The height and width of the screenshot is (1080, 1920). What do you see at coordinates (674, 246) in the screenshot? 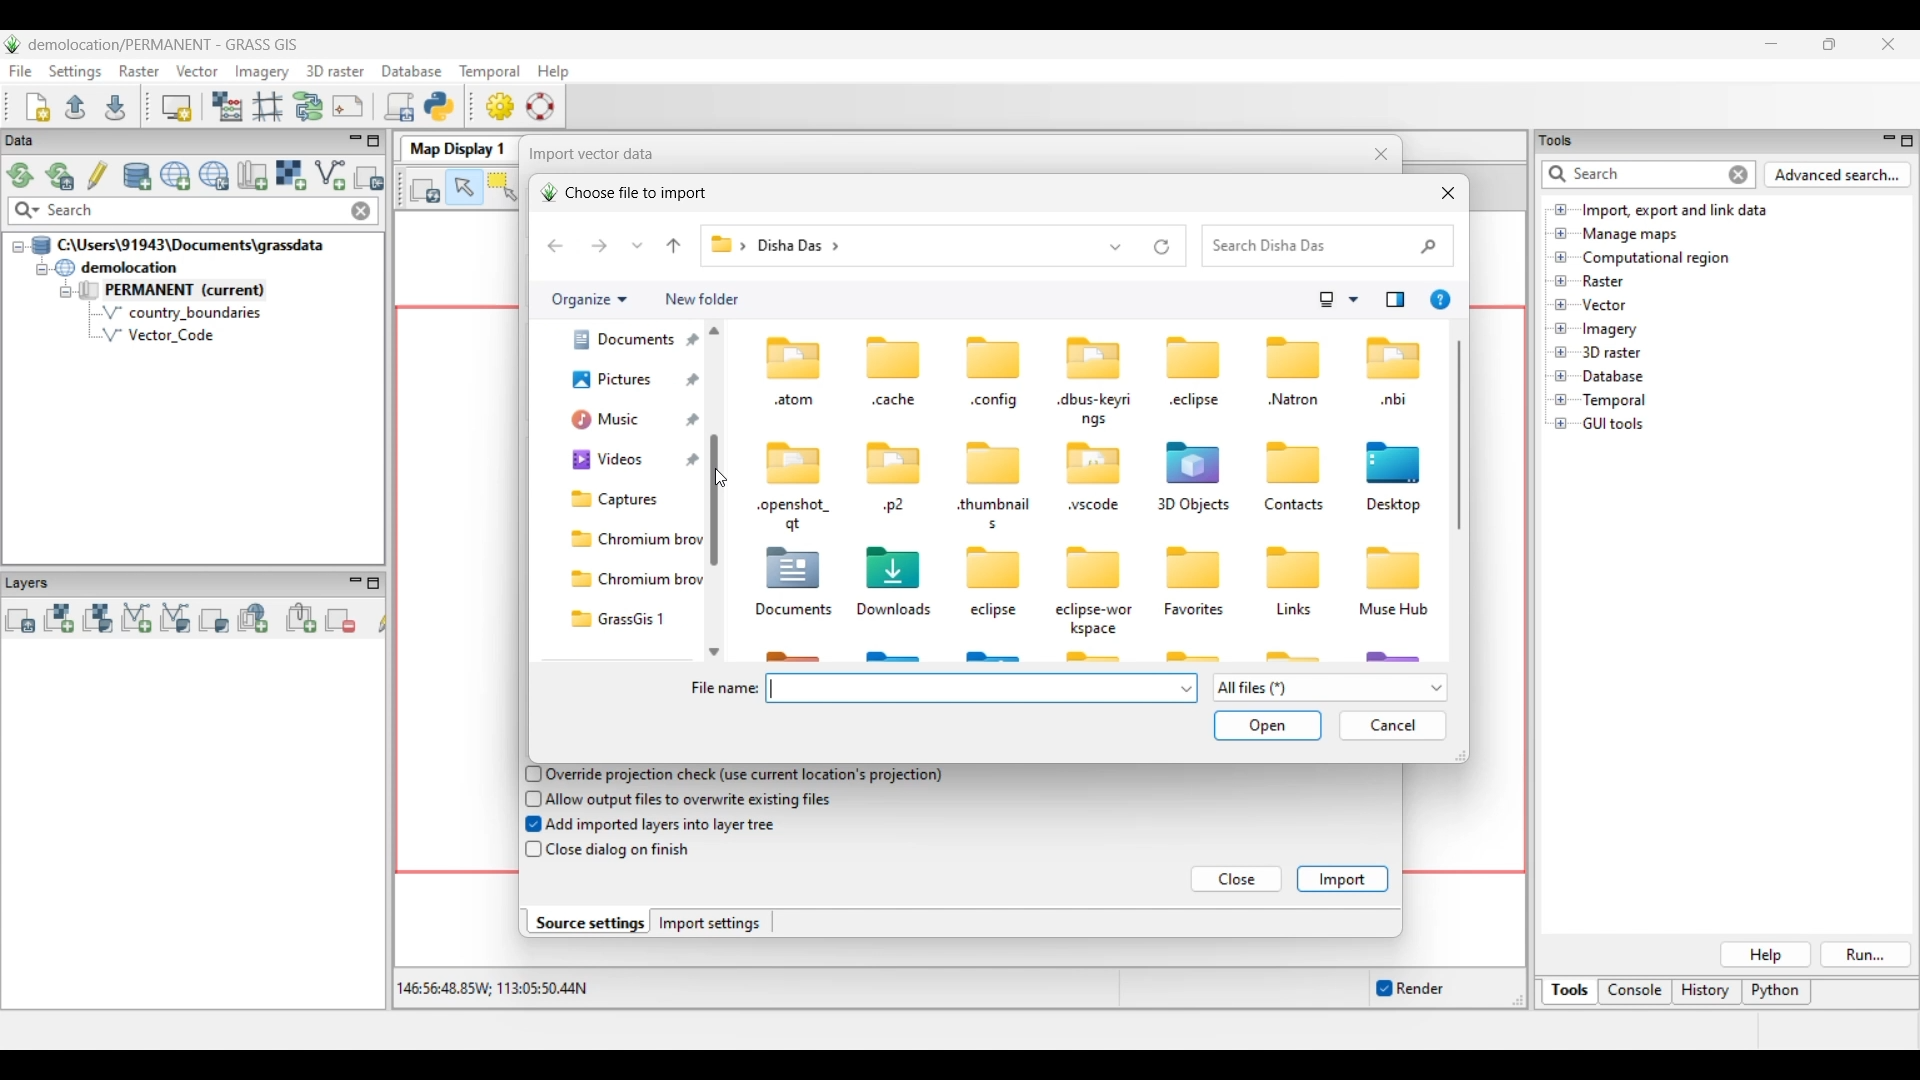
I see `Go to the file before current file in file pathway` at bounding box center [674, 246].